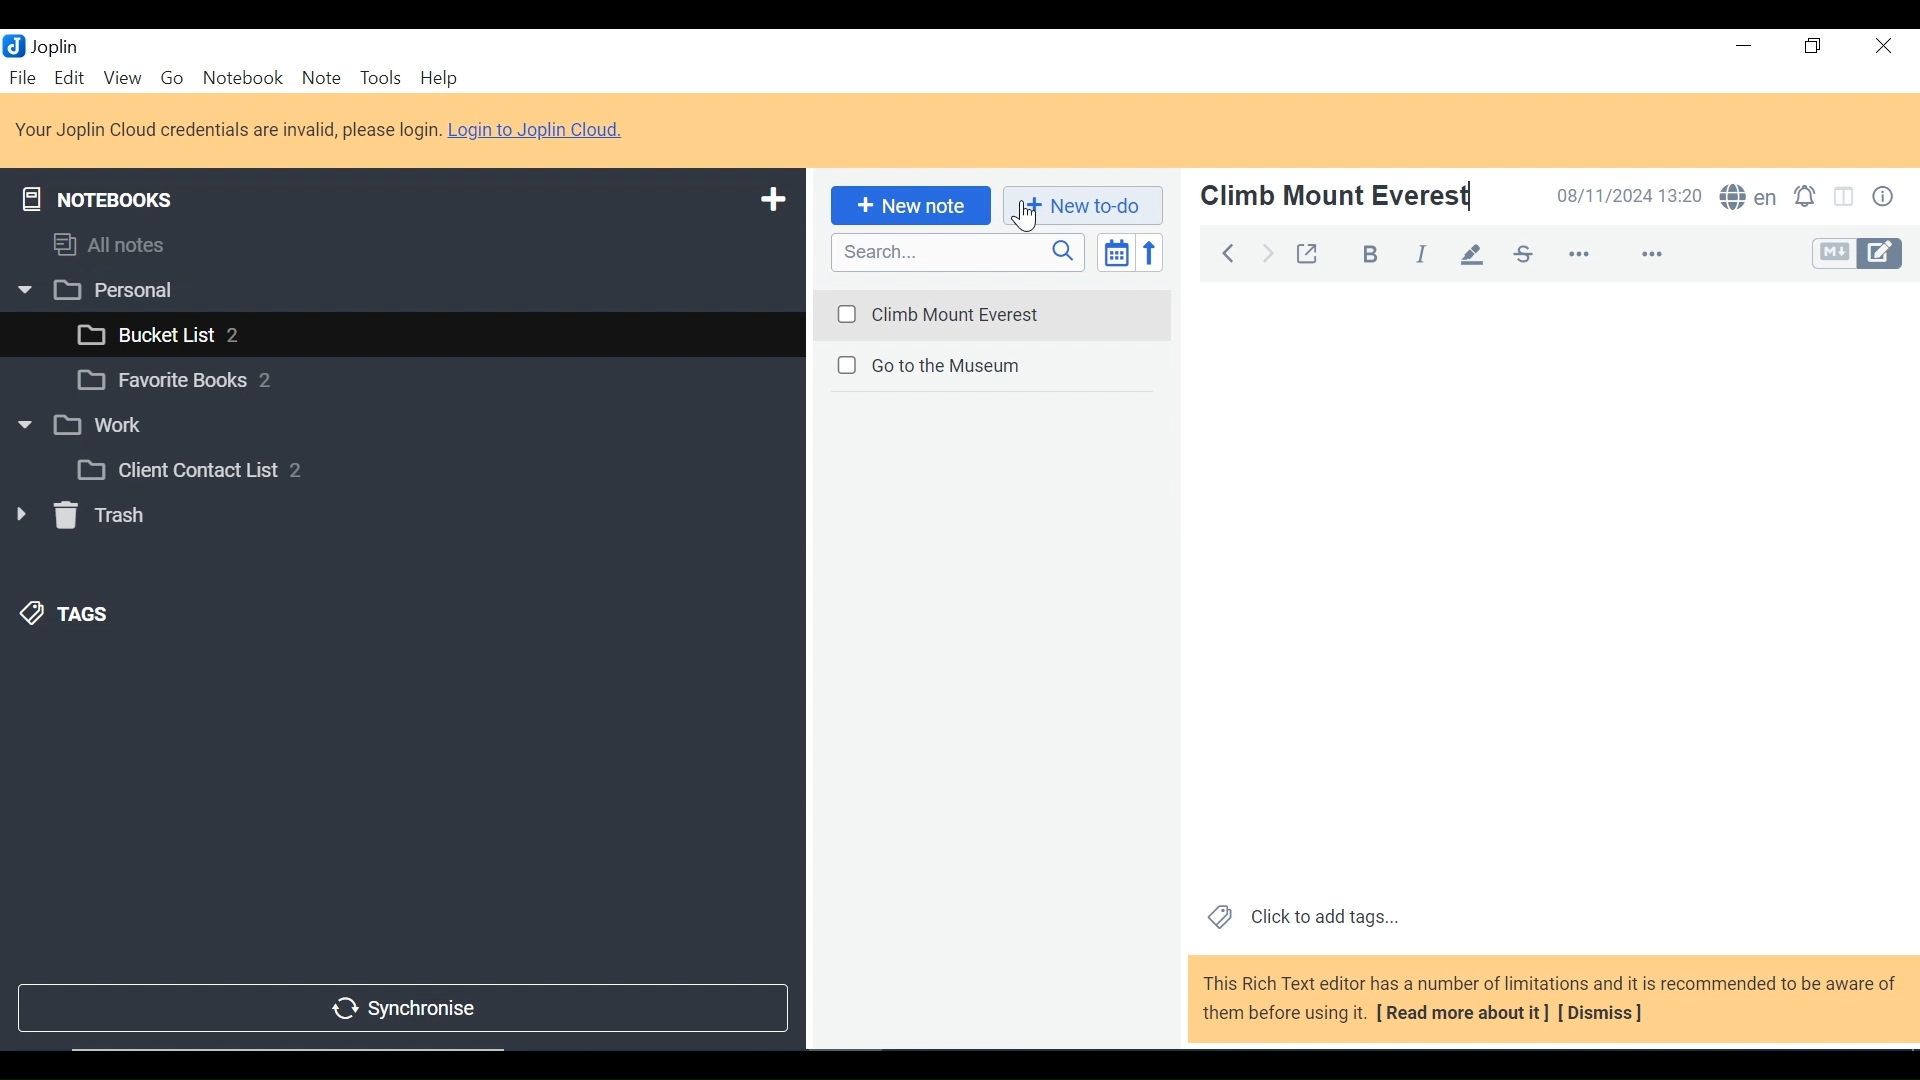  What do you see at coordinates (1269, 251) in the screenshot?
I see `Forward` at bounding box center [1269, 251].